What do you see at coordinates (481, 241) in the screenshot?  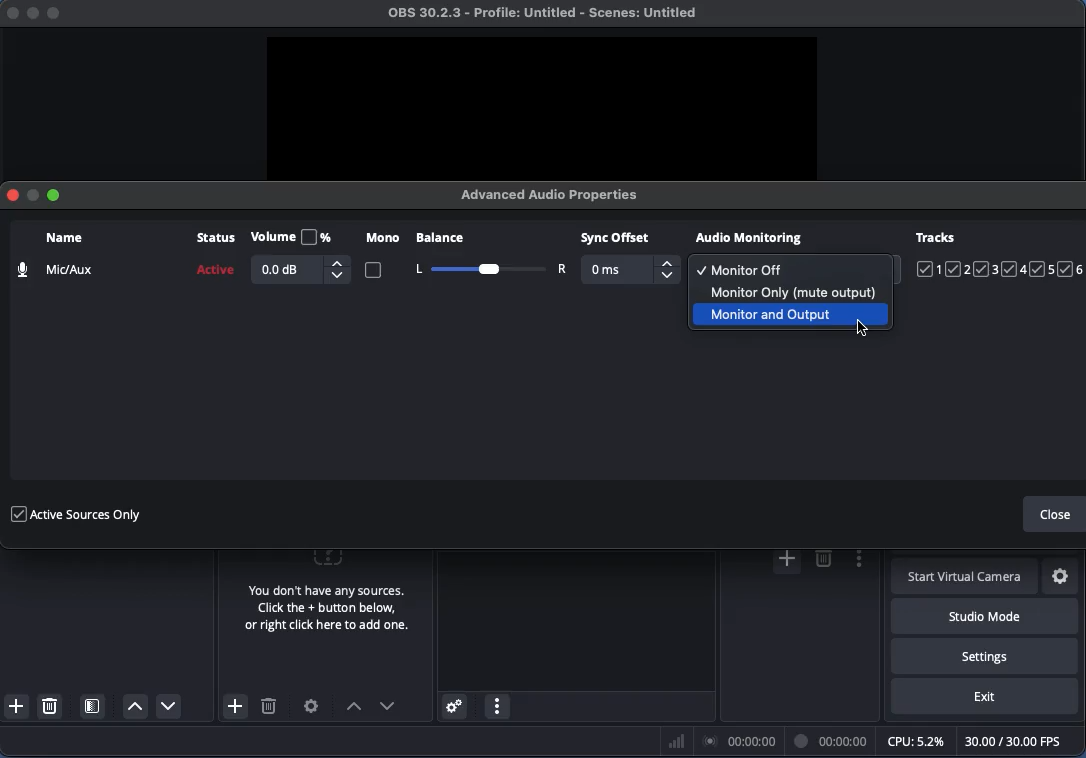 I see `Balance` at bounding box center [481, 241].